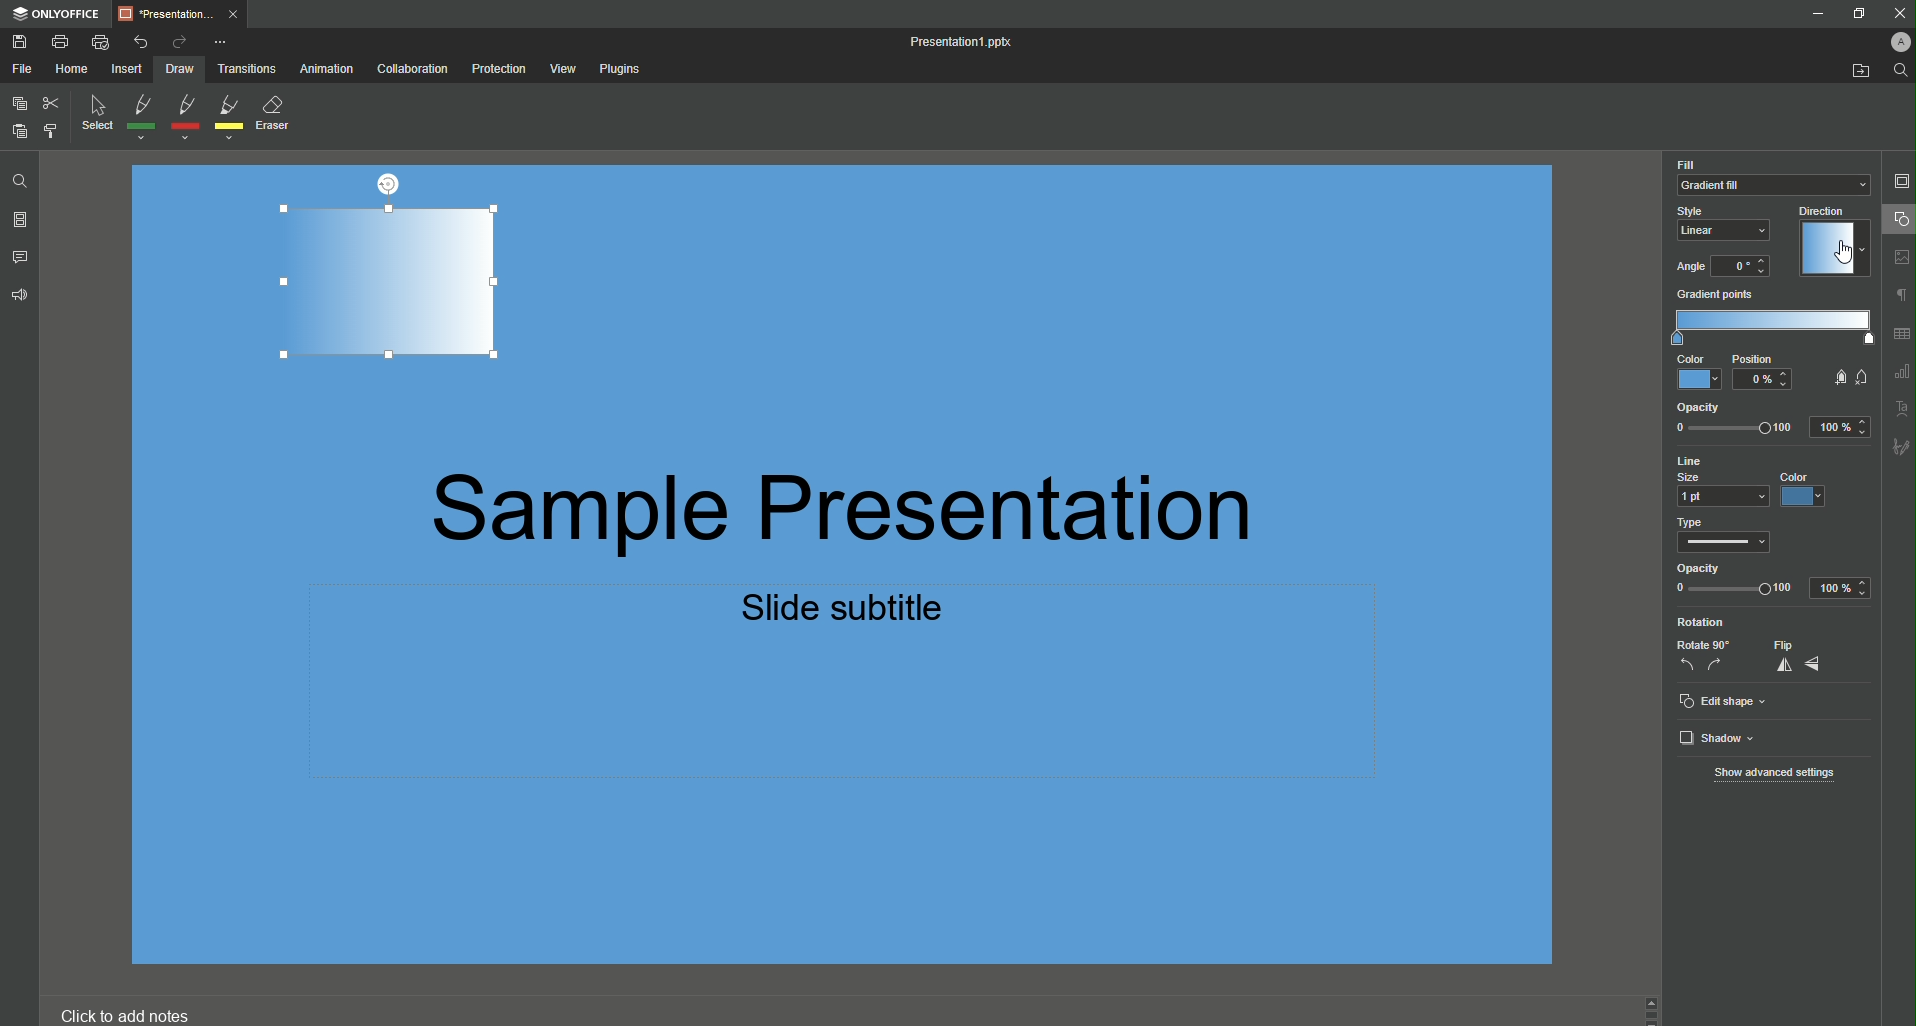  I want to click on Show Advanced Settings, so click(1773, 773).